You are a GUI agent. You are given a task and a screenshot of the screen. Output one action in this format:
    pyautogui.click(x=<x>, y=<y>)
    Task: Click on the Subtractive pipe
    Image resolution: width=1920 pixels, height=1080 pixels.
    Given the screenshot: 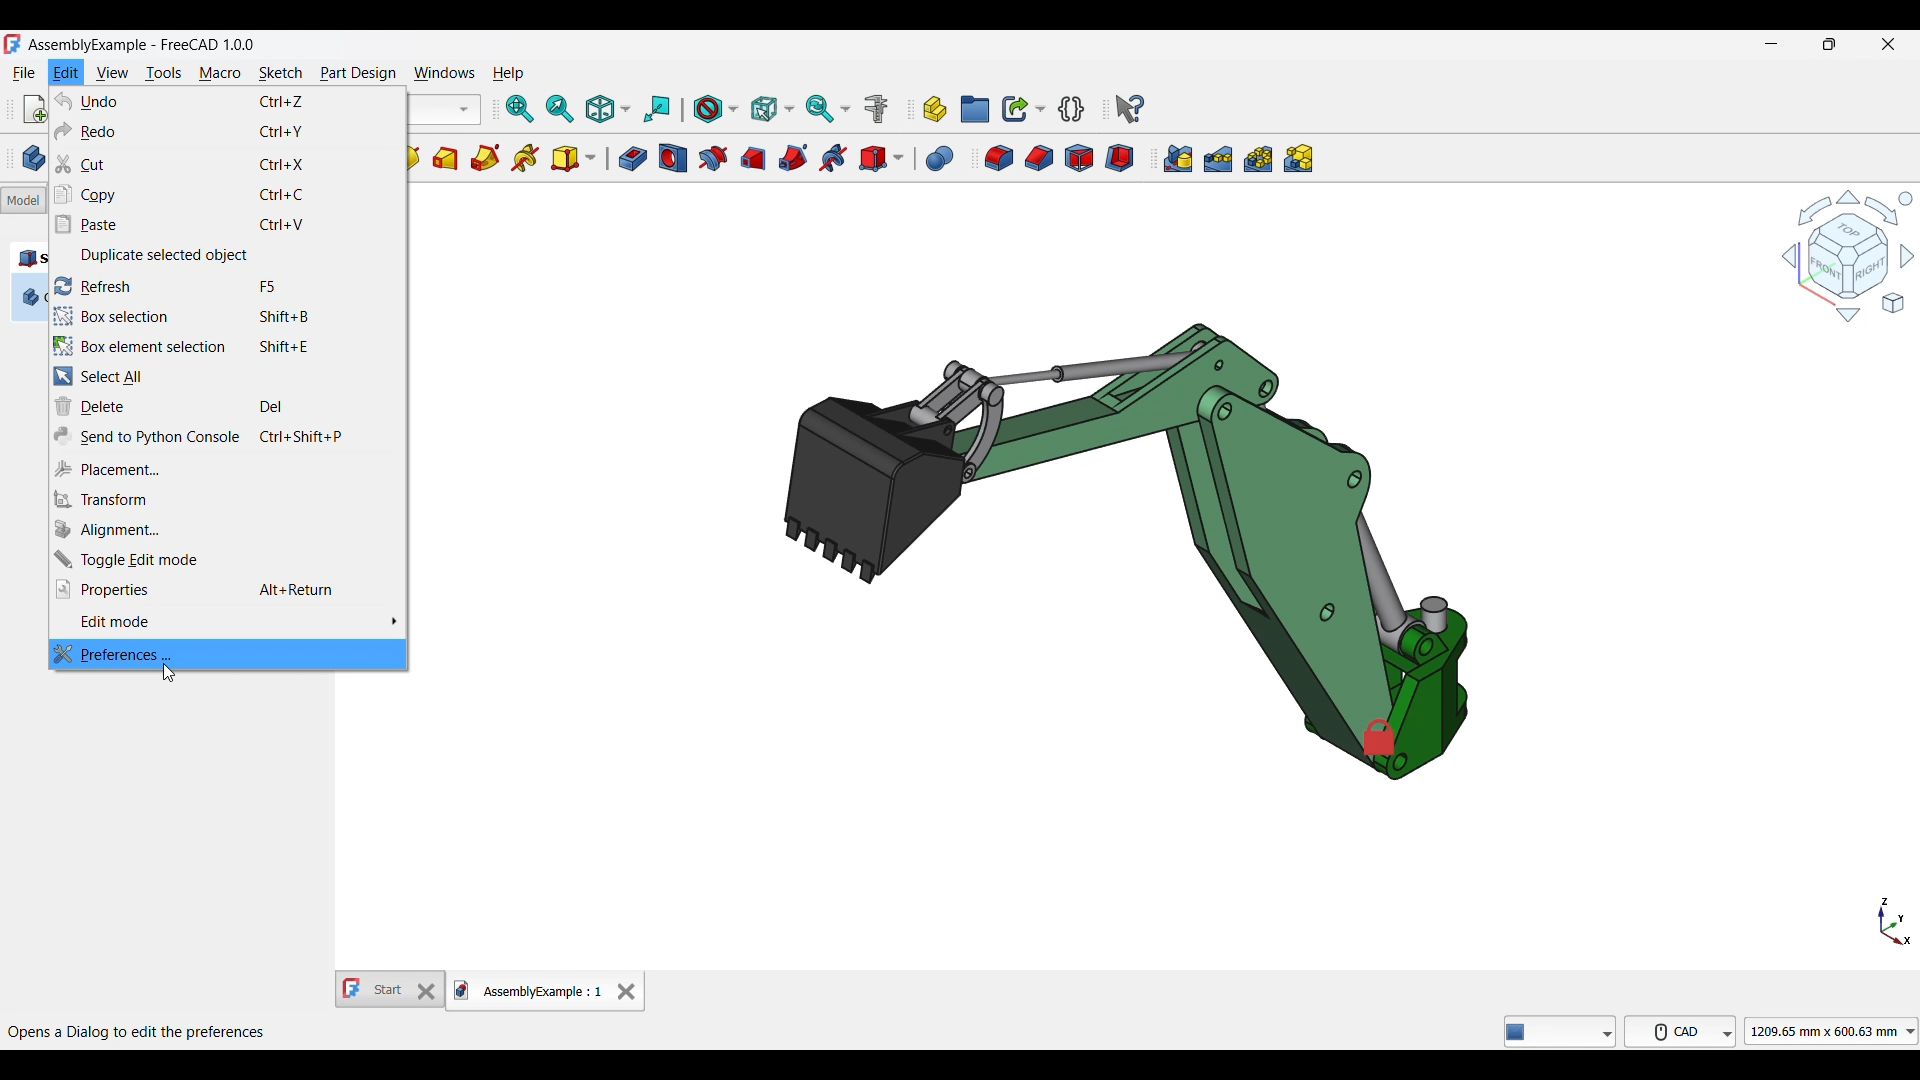 What is the action you would take?
    pyautogui.click(x=793, y=158)
    